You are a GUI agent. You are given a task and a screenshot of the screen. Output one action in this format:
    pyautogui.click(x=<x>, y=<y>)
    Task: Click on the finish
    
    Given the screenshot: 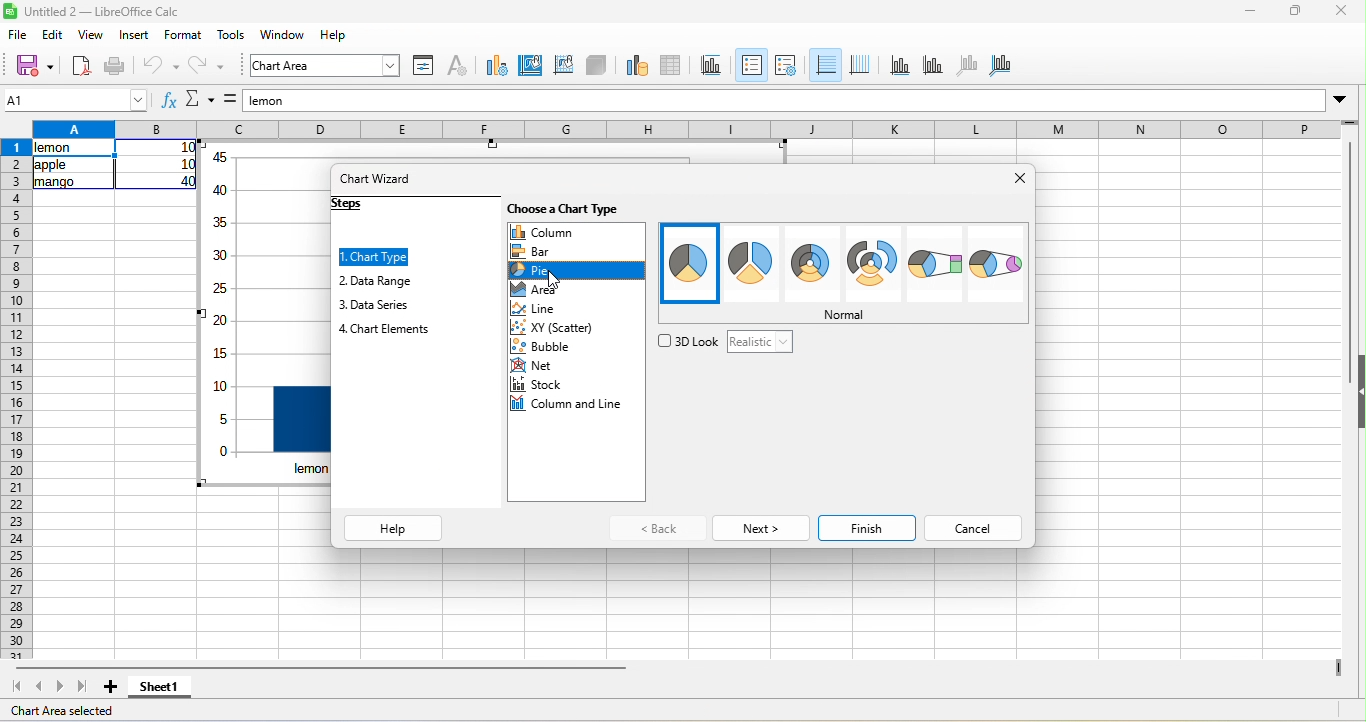 What is the action you would take?
    pyautogui.click(x=867, y=527)
    